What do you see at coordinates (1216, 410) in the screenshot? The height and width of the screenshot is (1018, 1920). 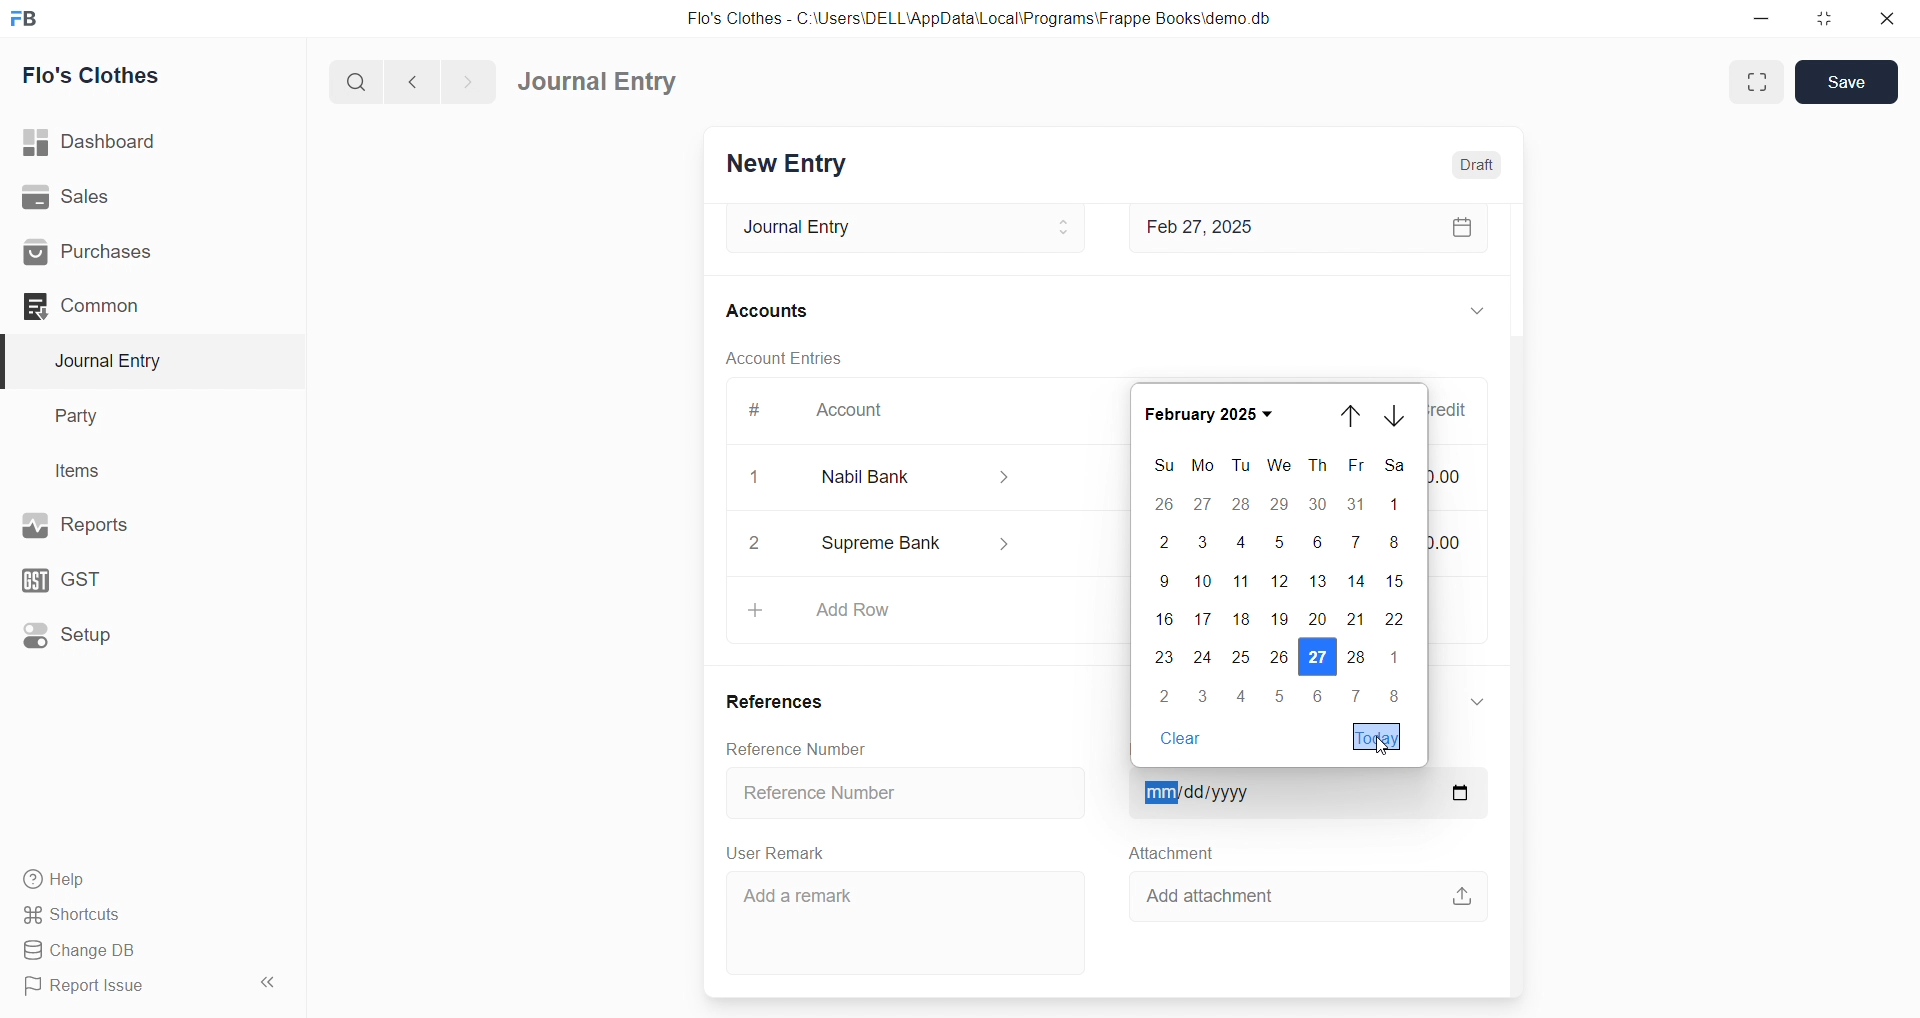 I see `February 2025` at bounding box center [1216, 410].